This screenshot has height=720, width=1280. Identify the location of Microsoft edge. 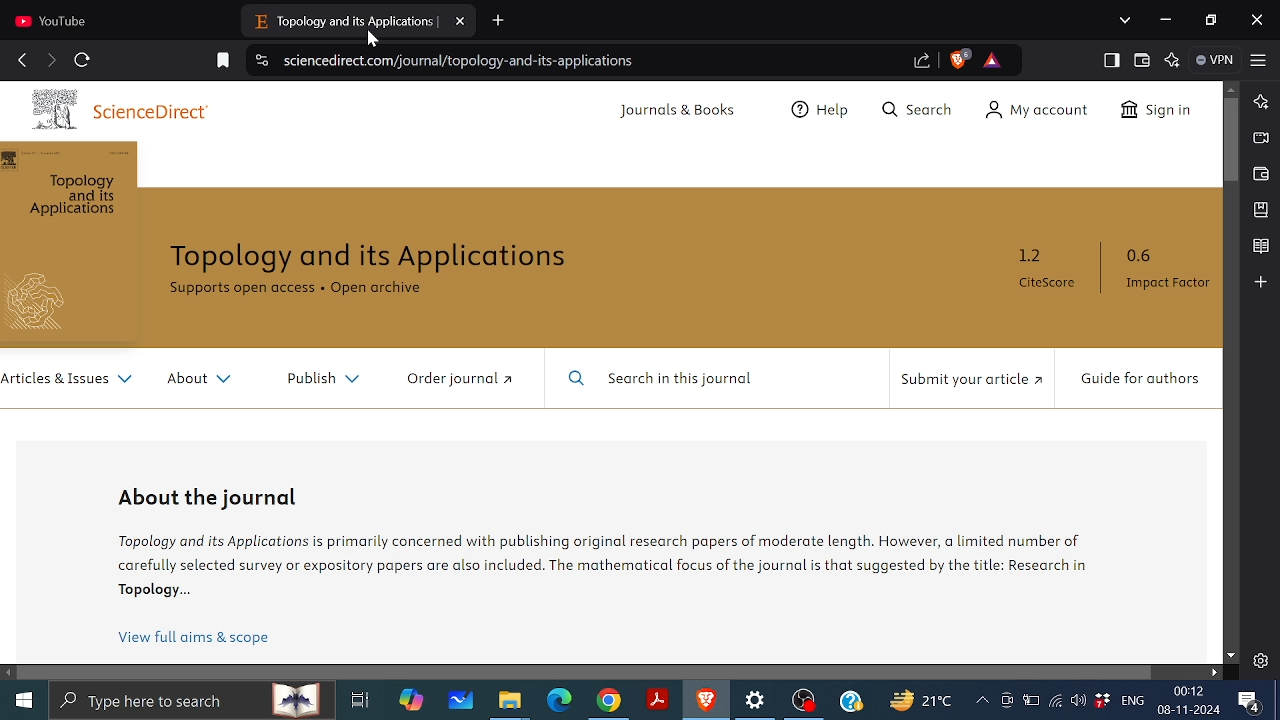
(560, 701).